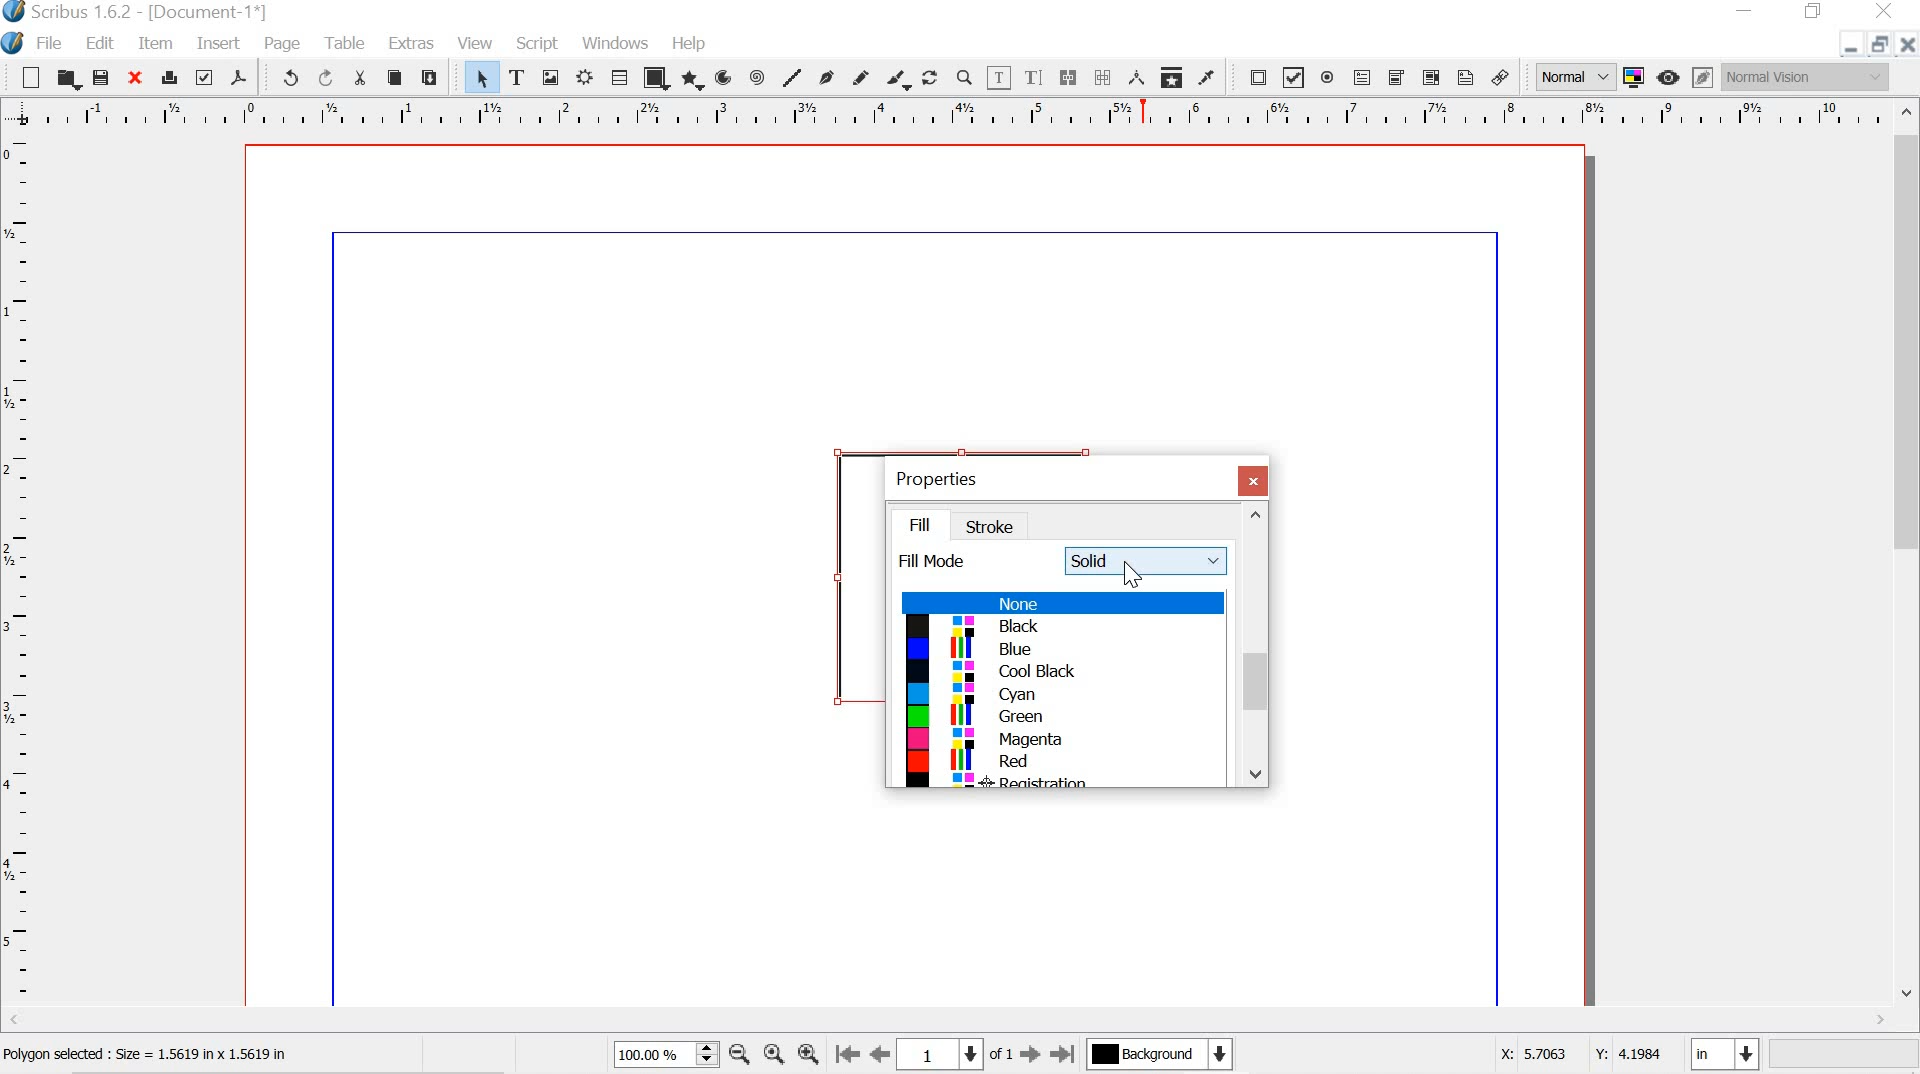  Describe the element at coordinates (827, 73) in the screenshot. I see `bezier curve` at that location.